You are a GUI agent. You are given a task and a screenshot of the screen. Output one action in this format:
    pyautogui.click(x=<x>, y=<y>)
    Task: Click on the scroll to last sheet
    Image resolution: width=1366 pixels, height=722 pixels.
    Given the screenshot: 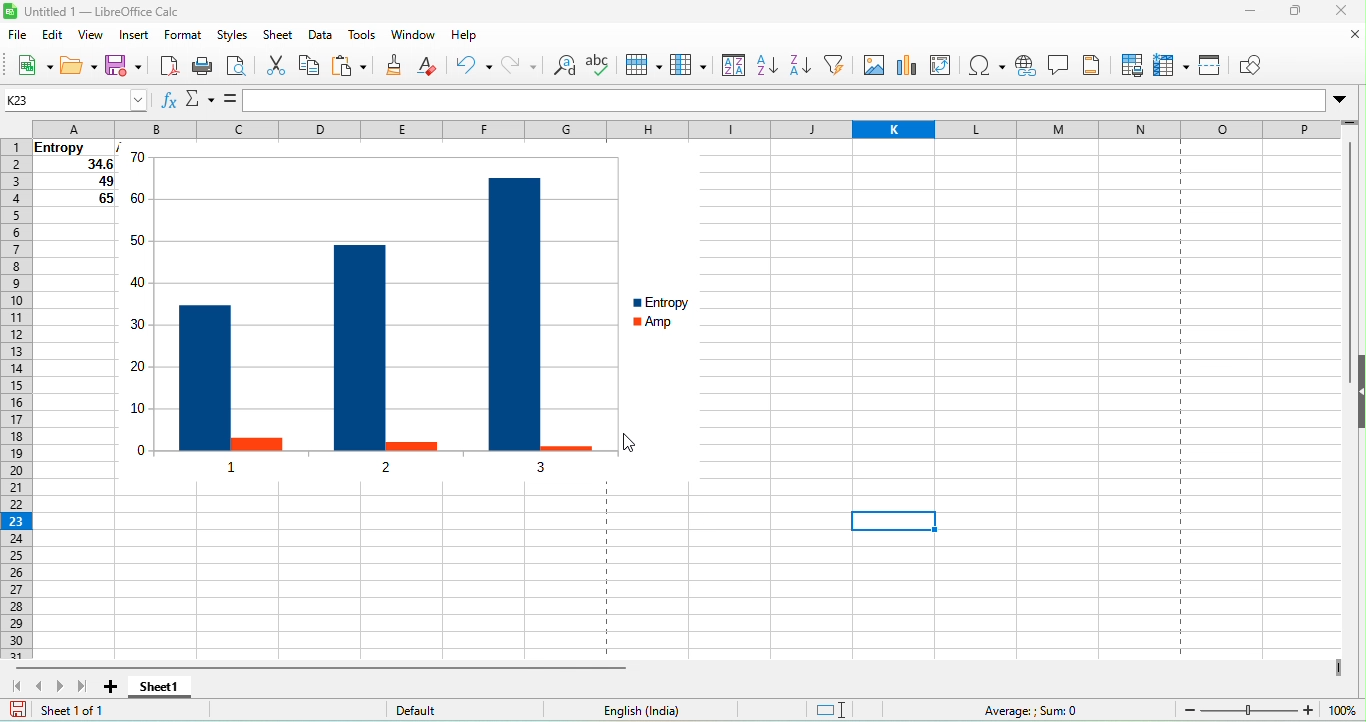 What is the action you would take?
    pyautogui.click(x=82, y=687)
    